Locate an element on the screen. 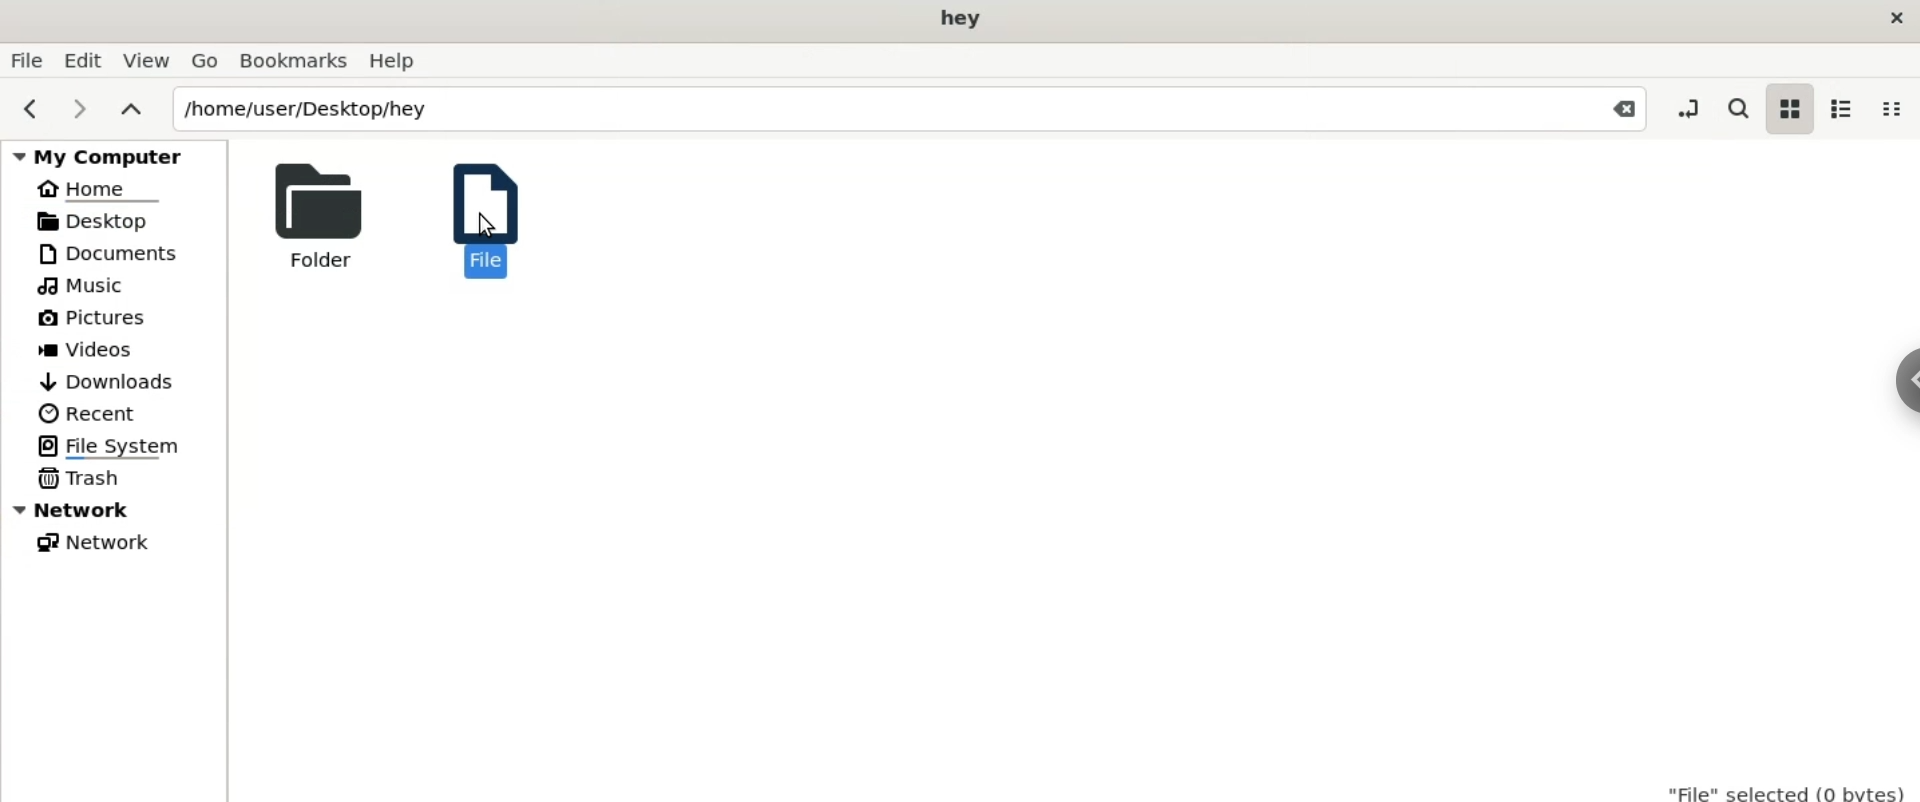 The height and width of the screenshot is (802, 1920). pictures is located at coordinates (93, 319).